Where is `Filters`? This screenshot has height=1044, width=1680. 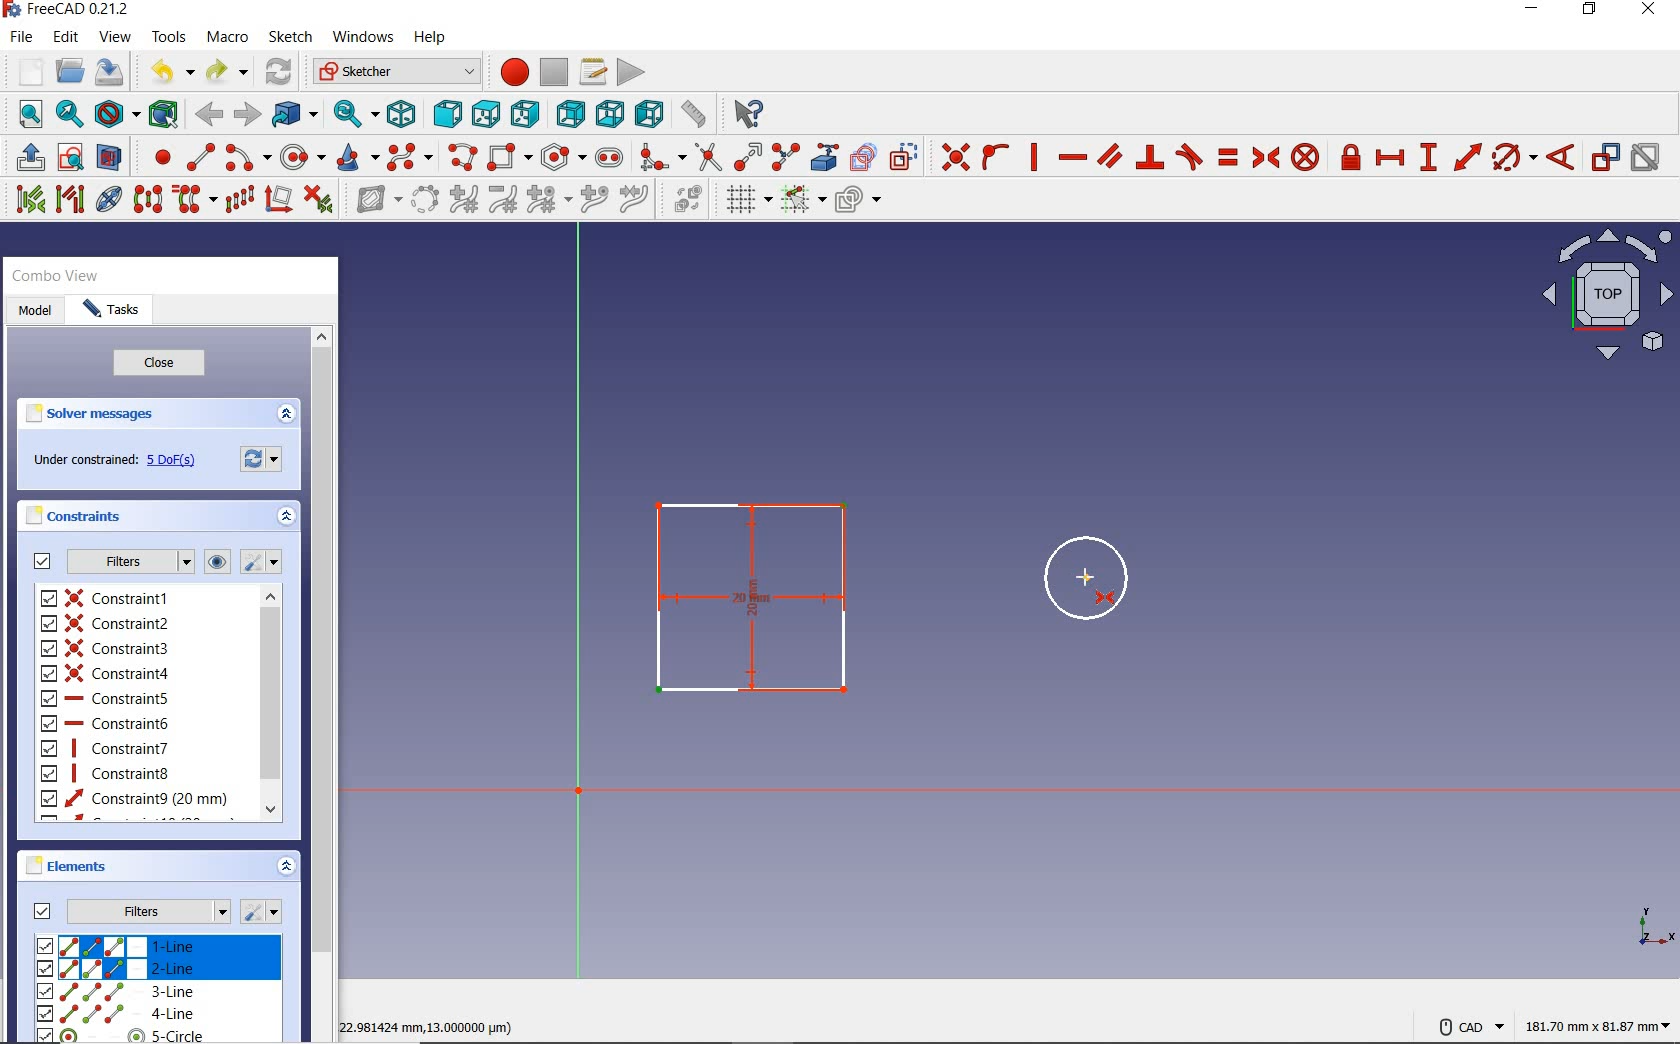
Filters is located at coordinates (154, 909).